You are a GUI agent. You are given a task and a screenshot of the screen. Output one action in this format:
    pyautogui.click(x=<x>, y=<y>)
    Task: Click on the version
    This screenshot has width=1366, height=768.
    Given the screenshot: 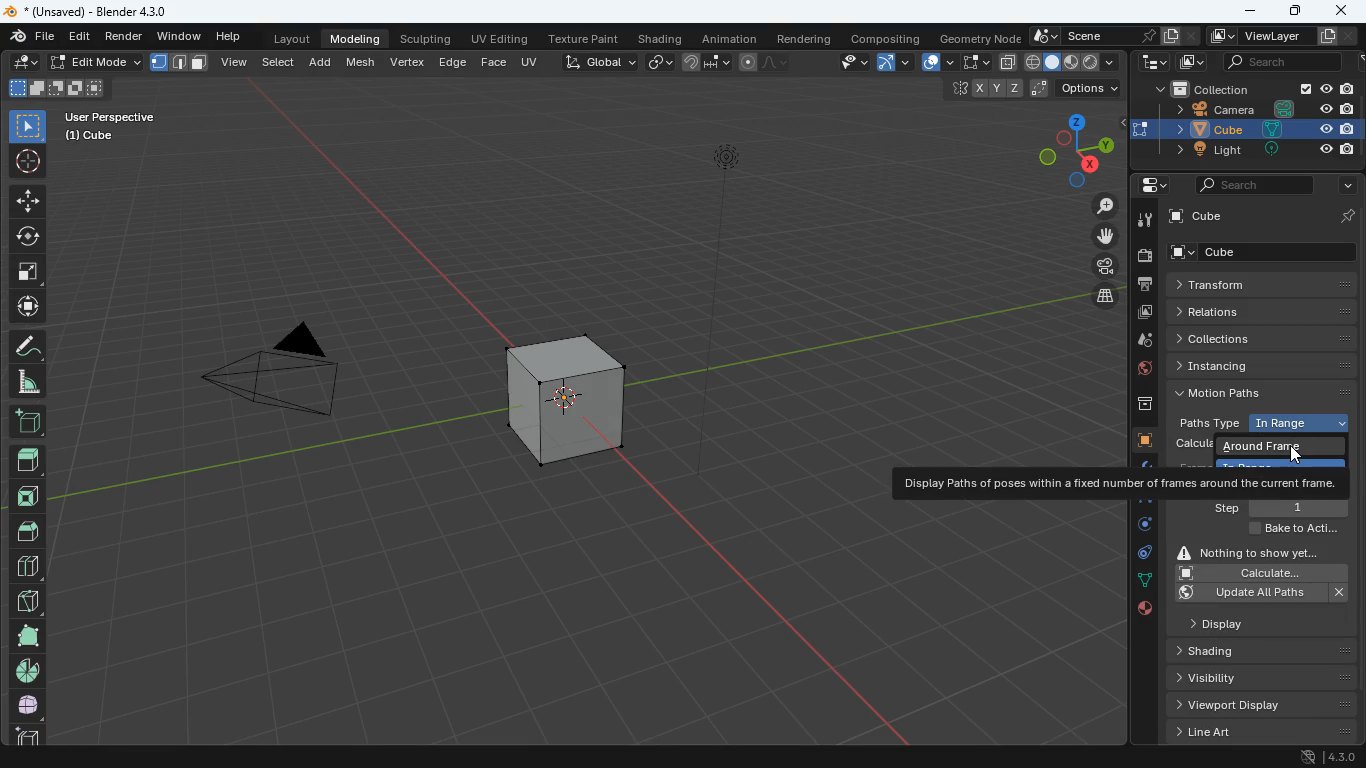 What is the action you would take?
    pyautogui.click(x=1330, y=758)
    